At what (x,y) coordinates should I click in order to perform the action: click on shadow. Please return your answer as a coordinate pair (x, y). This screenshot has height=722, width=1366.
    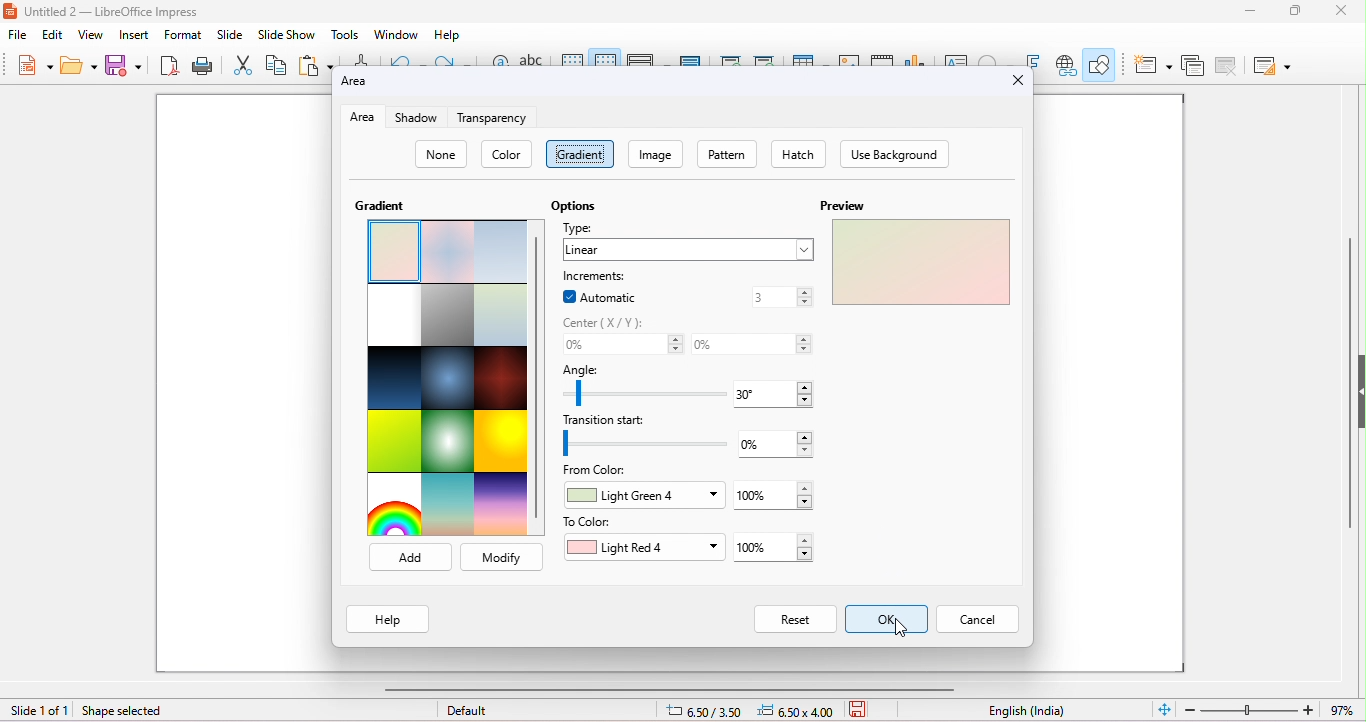
    Looking at the image, I should click on (420, 118).